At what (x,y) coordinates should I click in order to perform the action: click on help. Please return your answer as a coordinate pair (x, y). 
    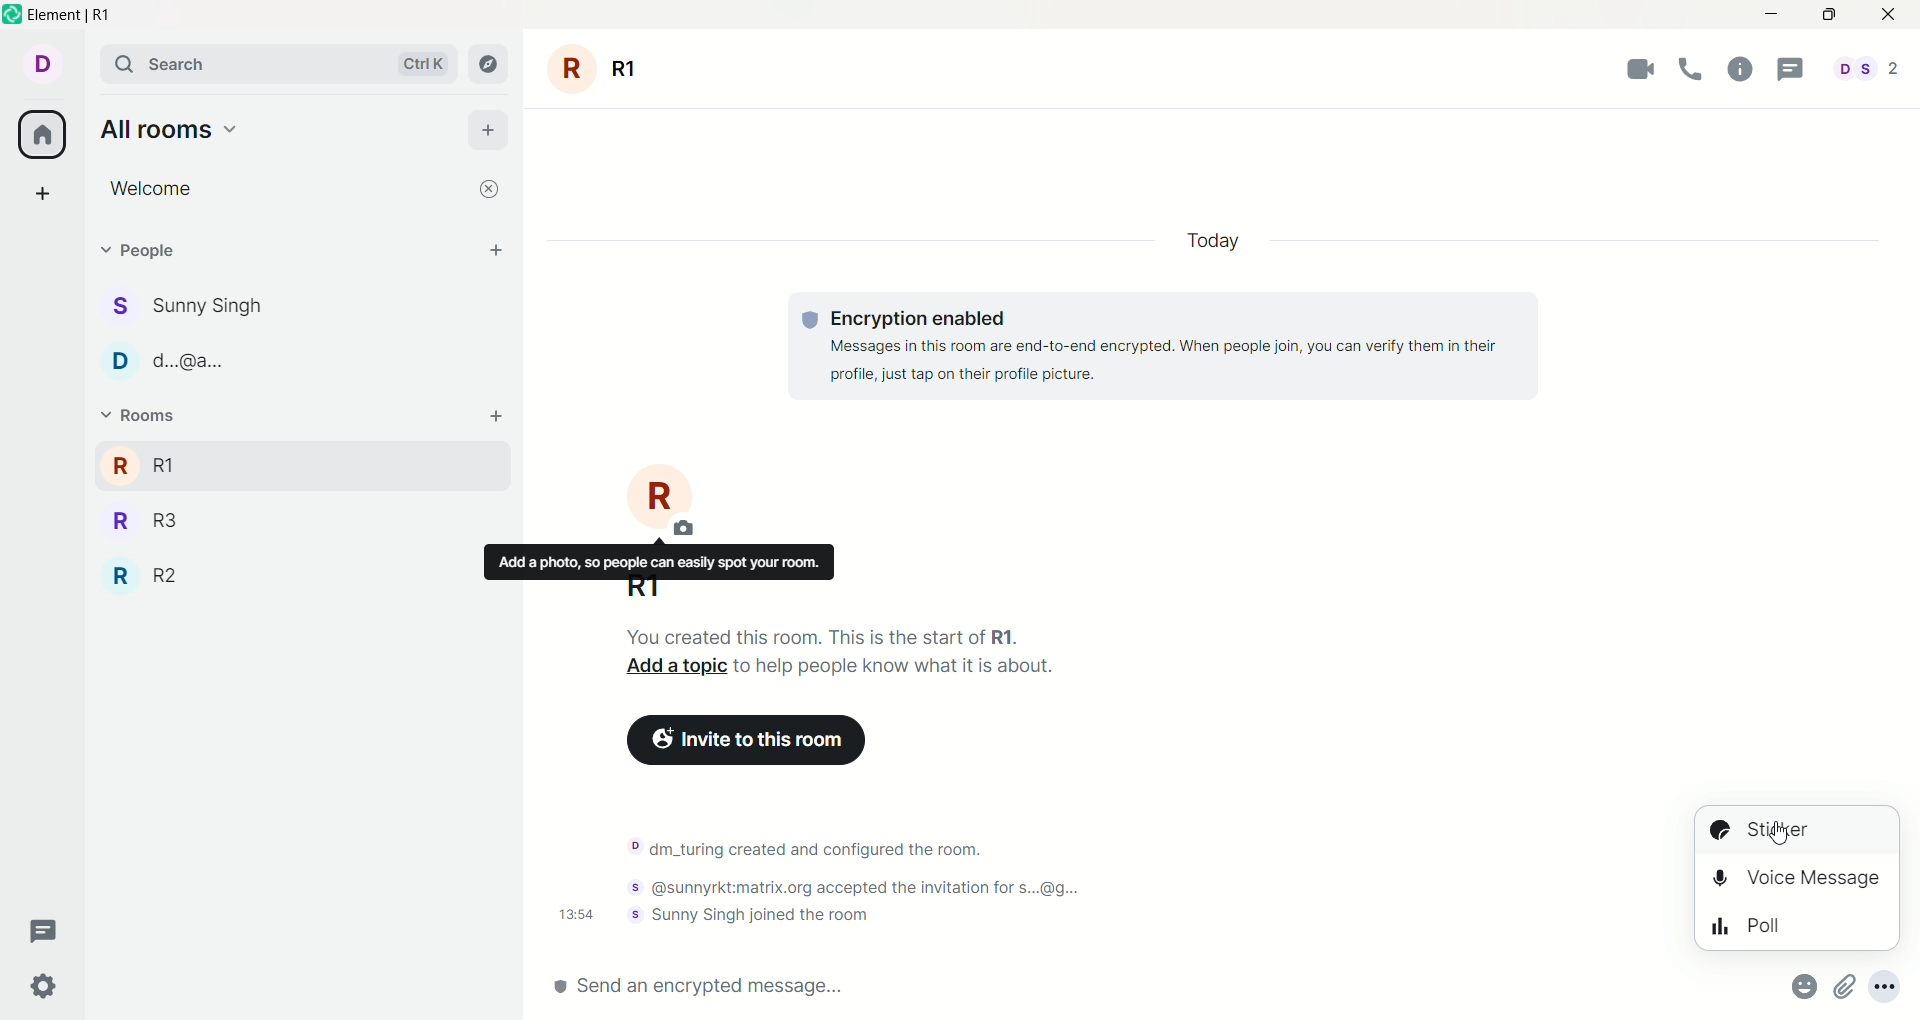
    Looking at the image, I should click on (1741, 68).